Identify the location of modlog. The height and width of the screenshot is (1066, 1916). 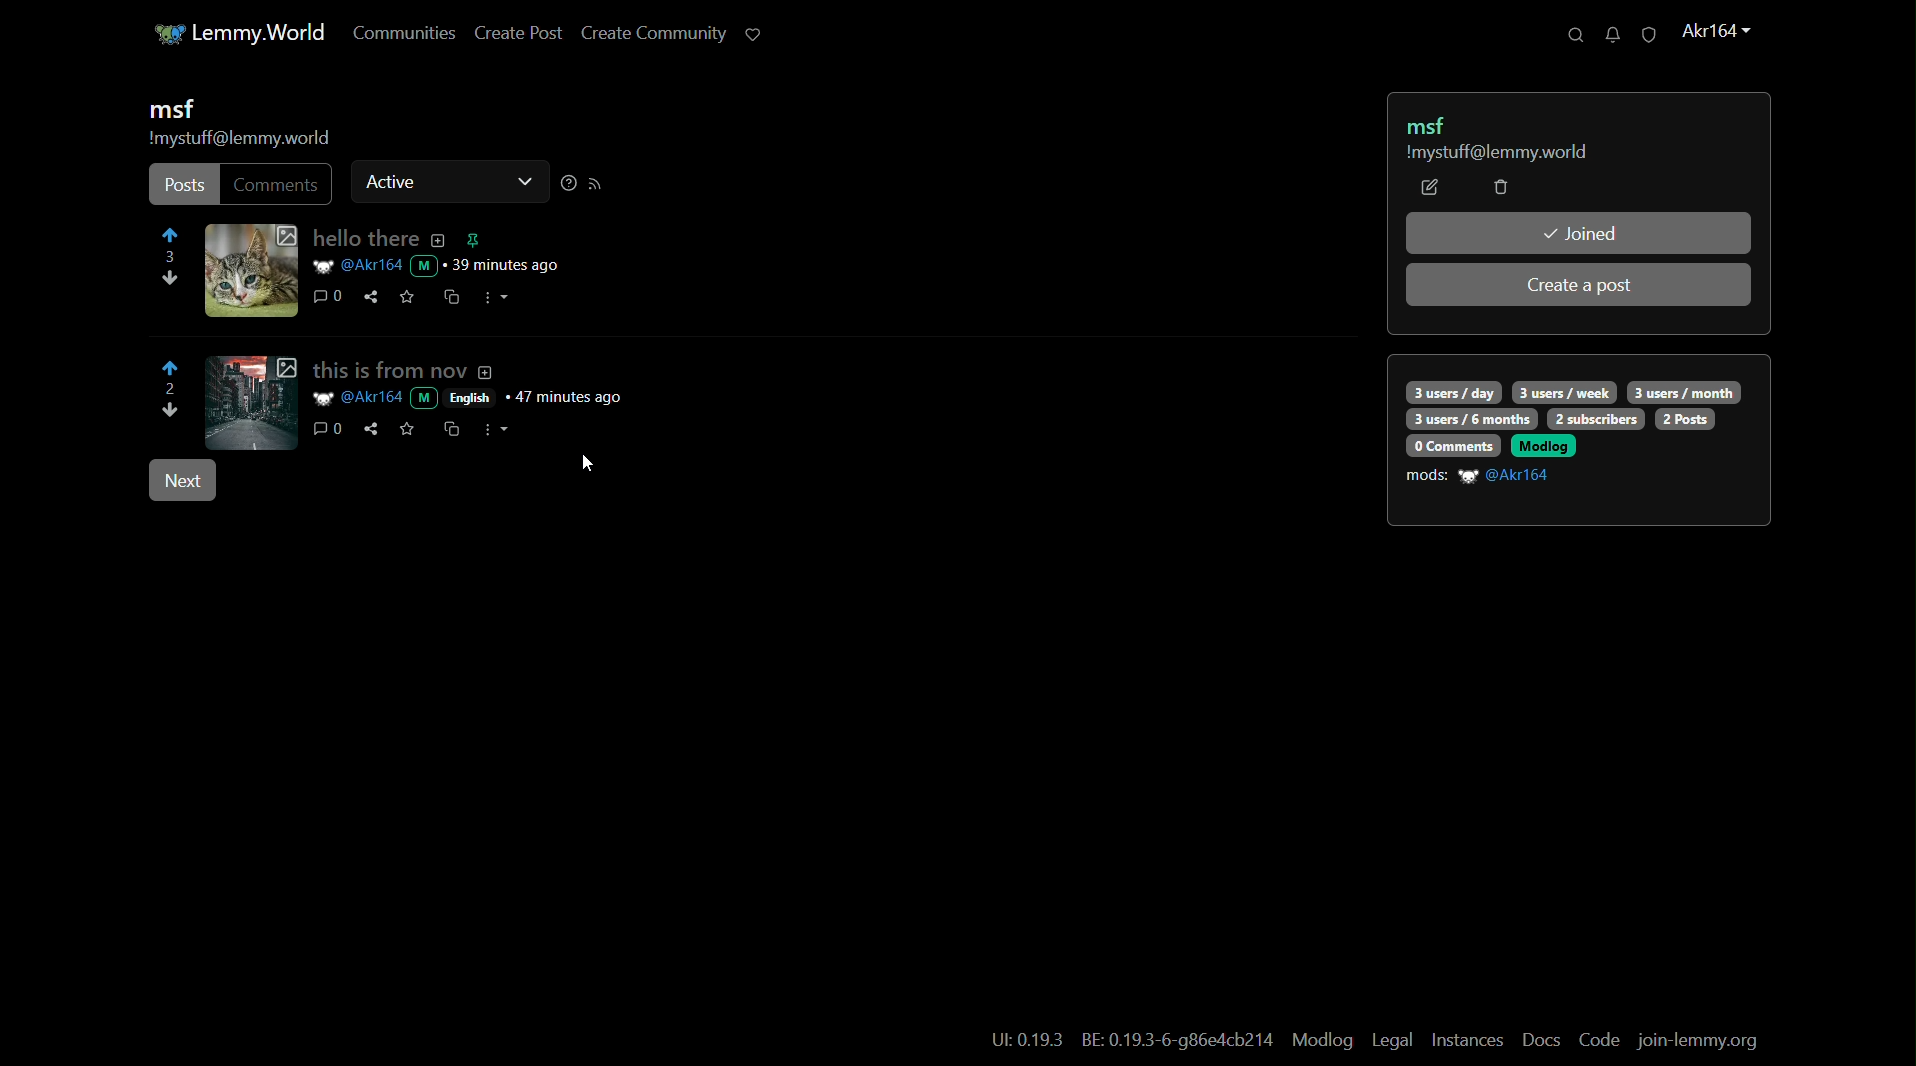
(1320, 1039).